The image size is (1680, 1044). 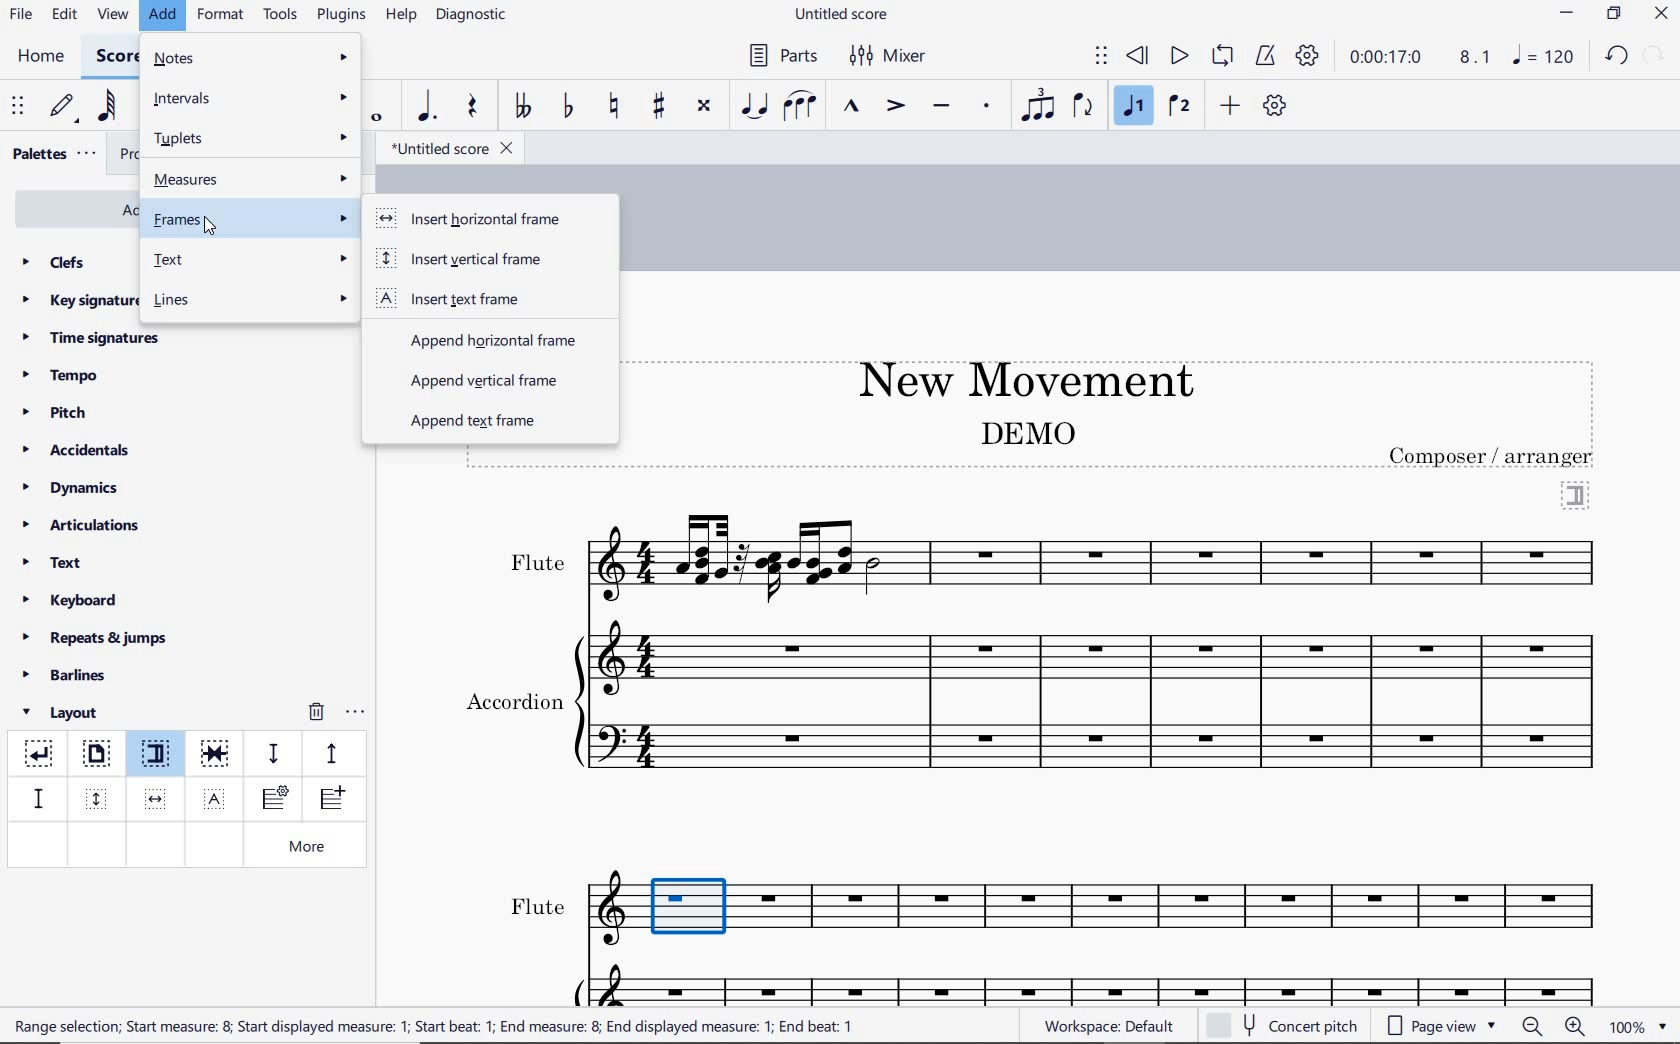 I want to click on 64th note, so click(x=109, y=106).